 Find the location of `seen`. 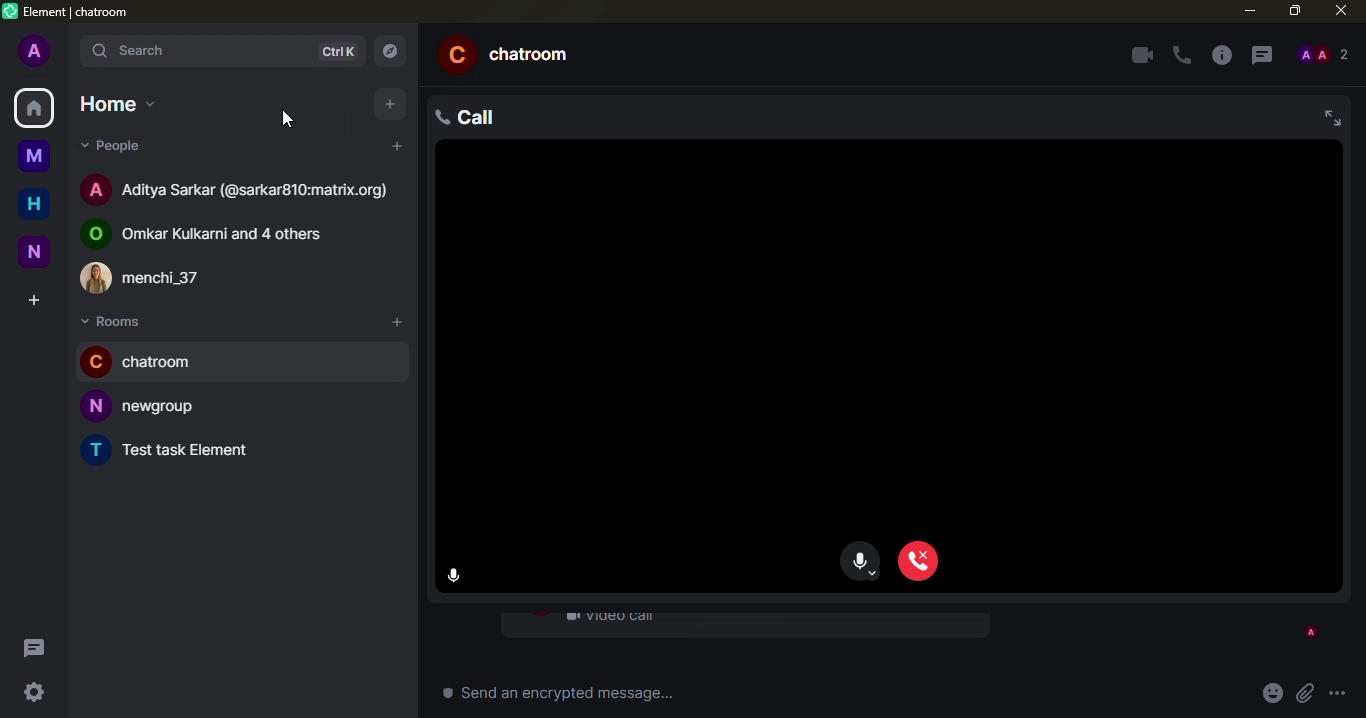

seen is located at coordinates (1309, 633).